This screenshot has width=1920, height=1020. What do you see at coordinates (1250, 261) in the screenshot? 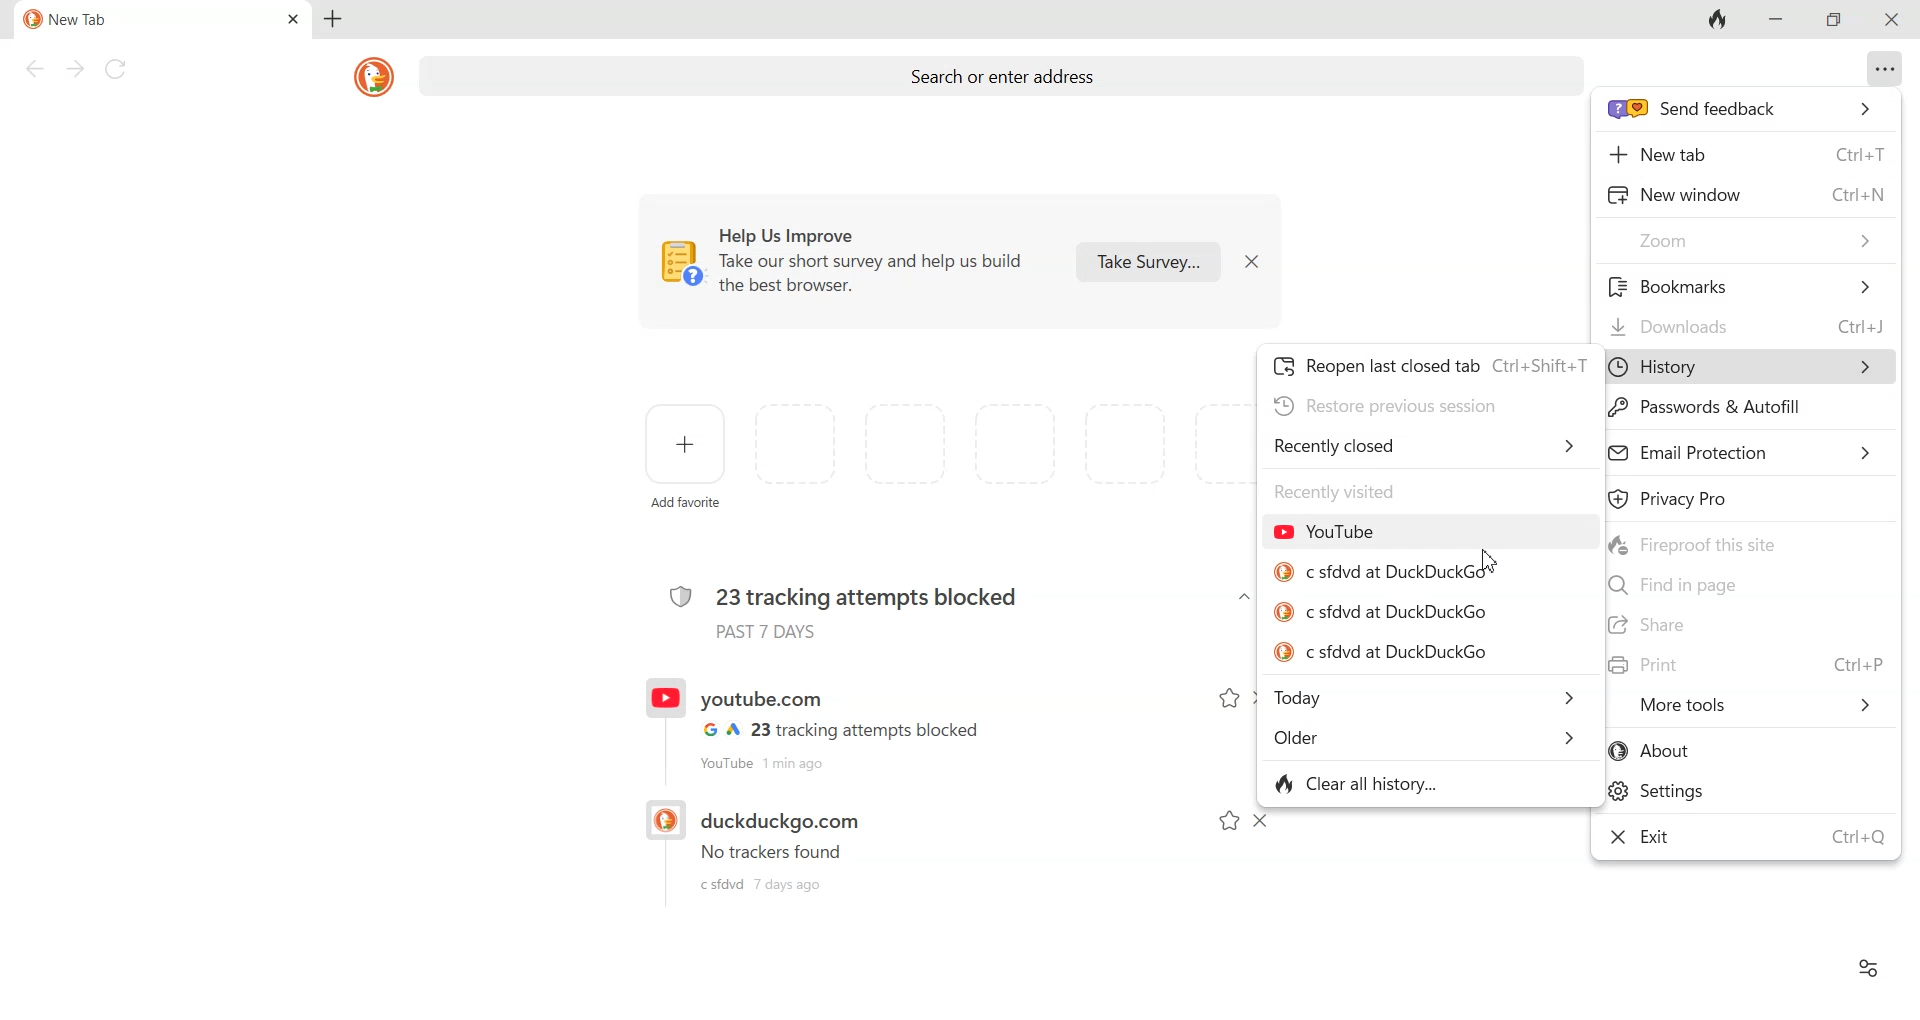
I see `Dismiss` at bounding box center [1250, 261].